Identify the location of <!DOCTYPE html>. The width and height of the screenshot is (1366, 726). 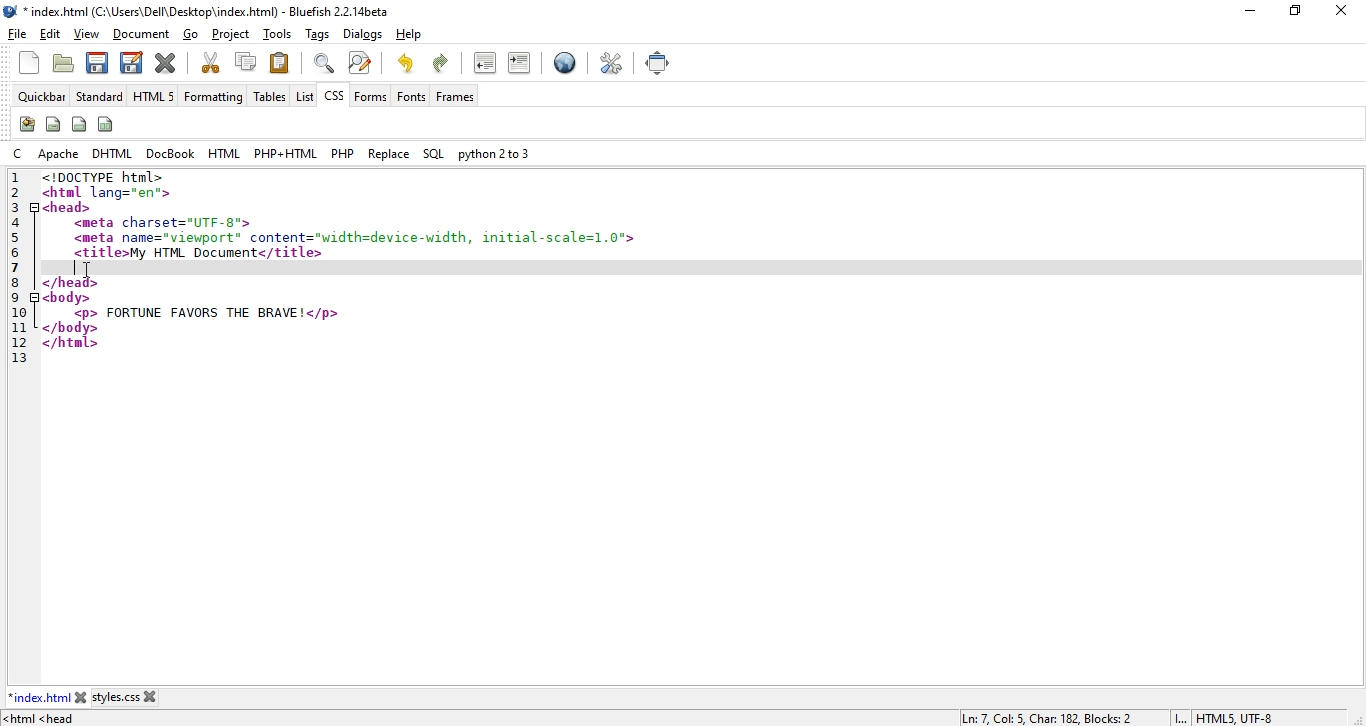
(102, 177).